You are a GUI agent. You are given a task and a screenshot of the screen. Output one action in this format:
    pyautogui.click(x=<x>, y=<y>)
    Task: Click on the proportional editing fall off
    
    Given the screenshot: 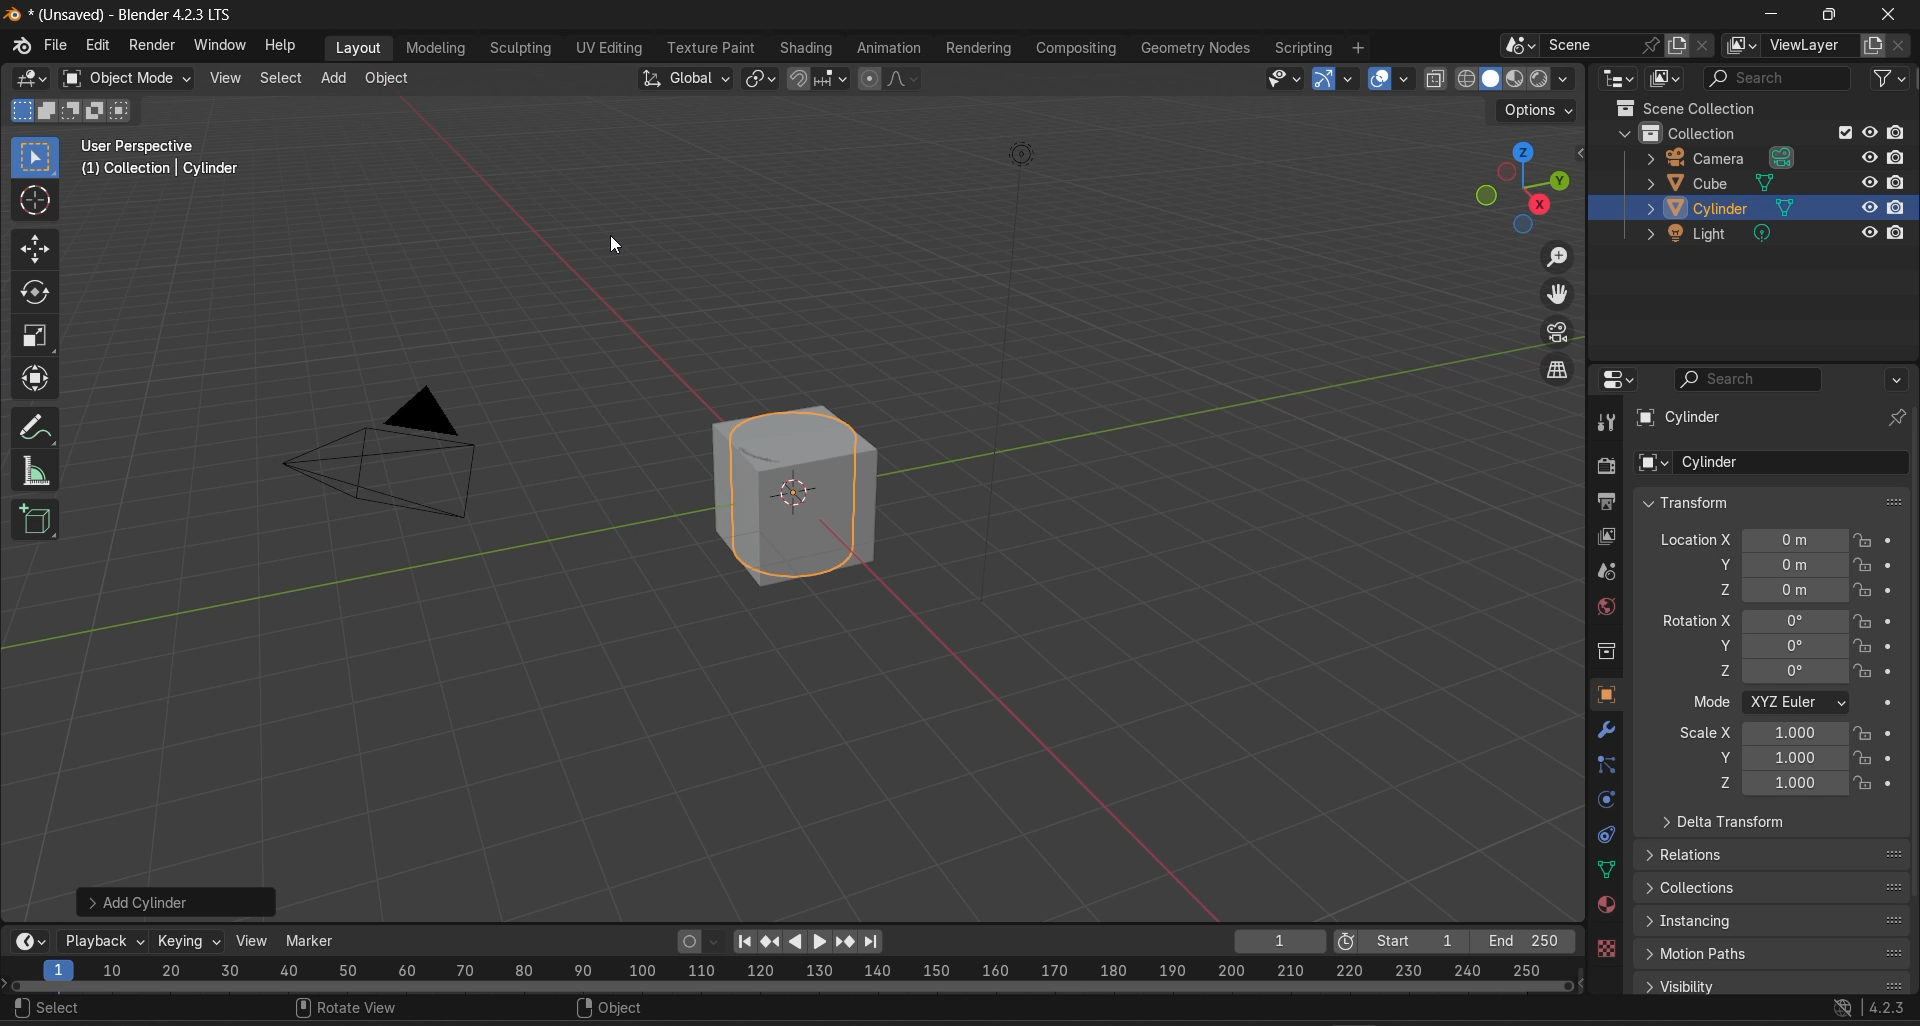 What is the action you would take?
    pyautogui.click(x=909, y=82)
    